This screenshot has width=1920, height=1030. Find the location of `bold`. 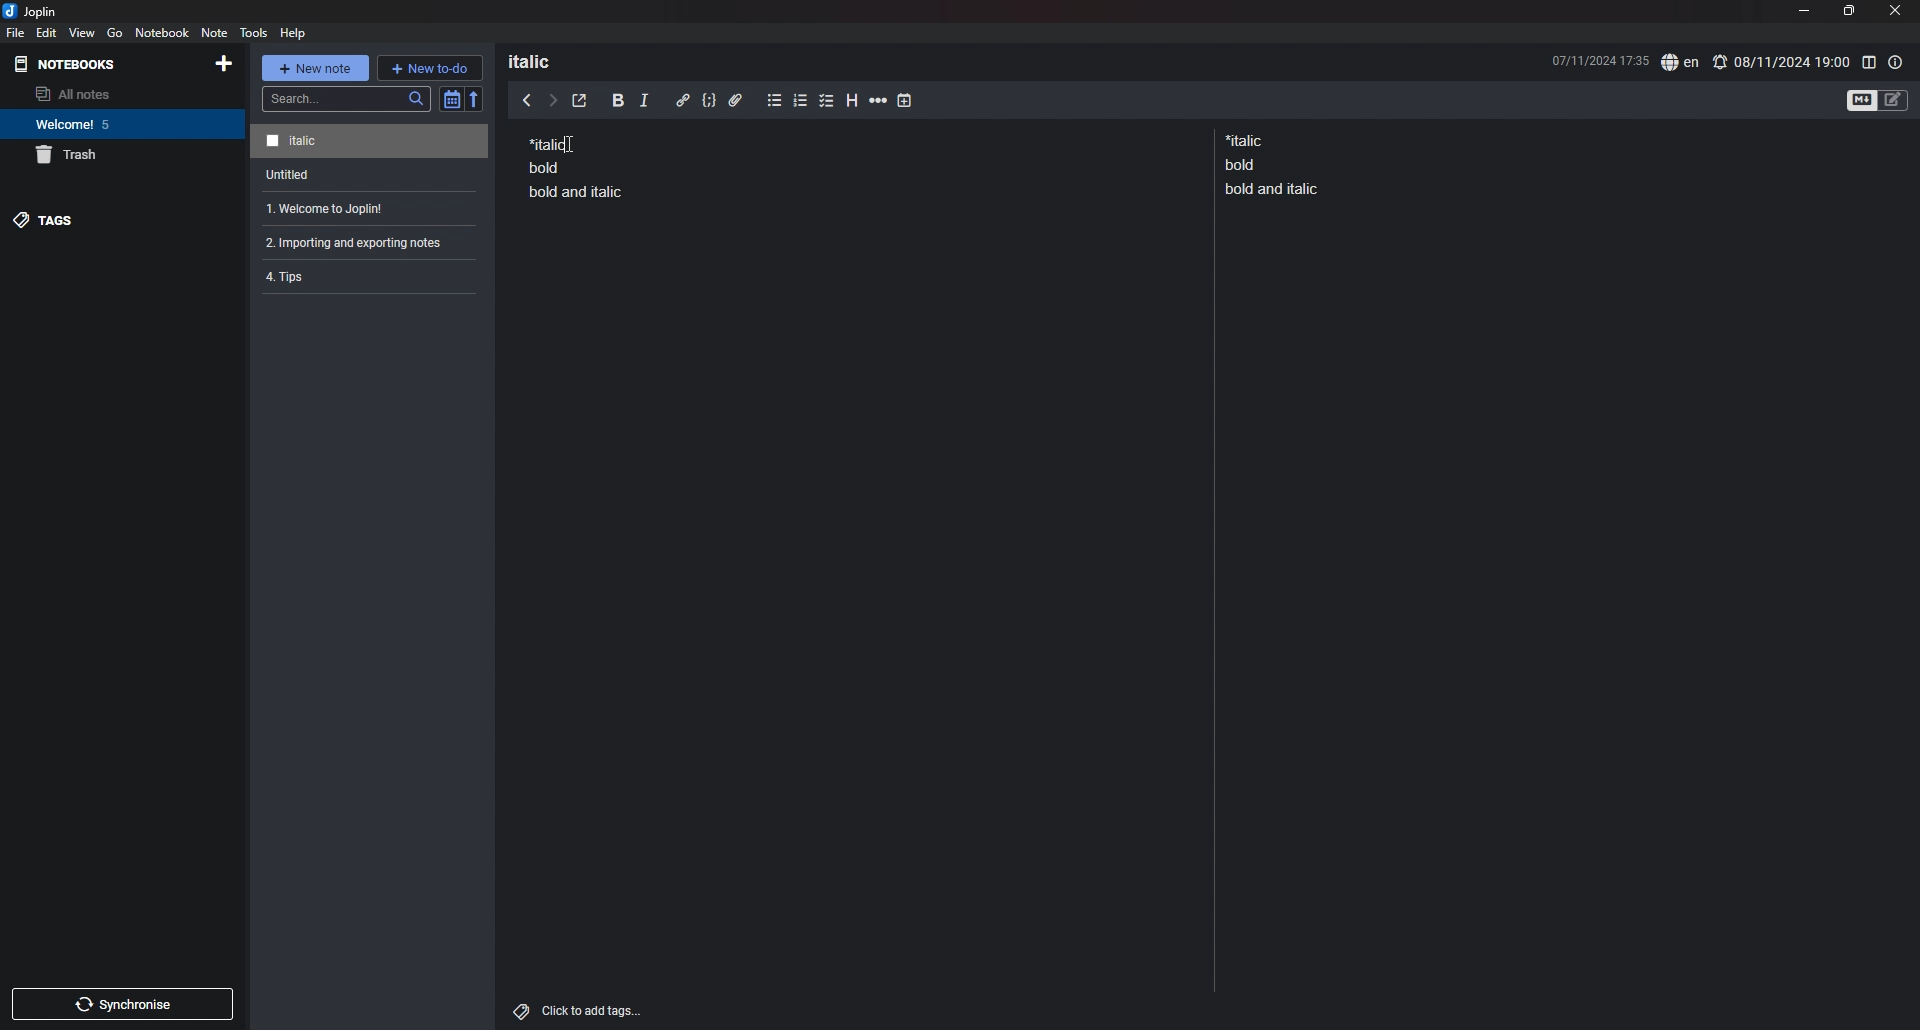

bold is located at coordinates (618, 101).